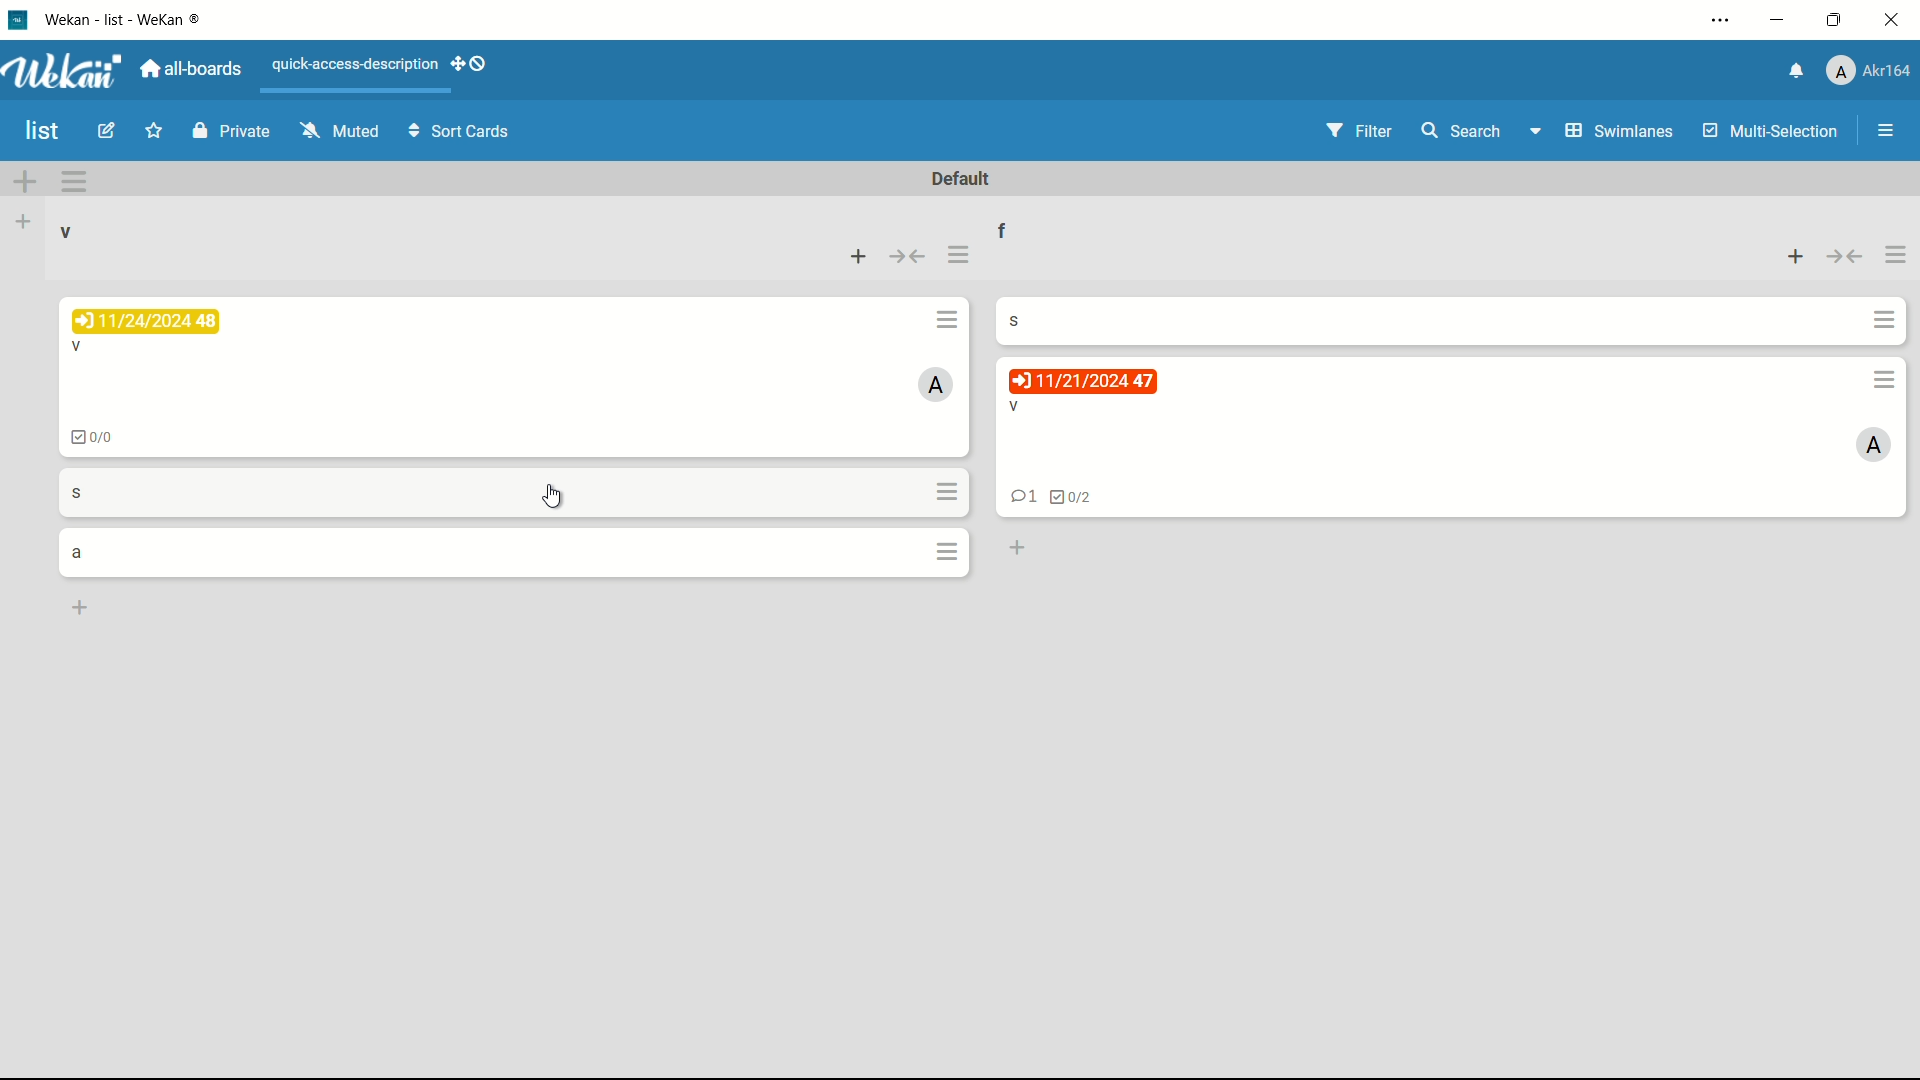 This screenshot has width=1920, height=1080. I want to click on swimlanes, so click(1621, 132).